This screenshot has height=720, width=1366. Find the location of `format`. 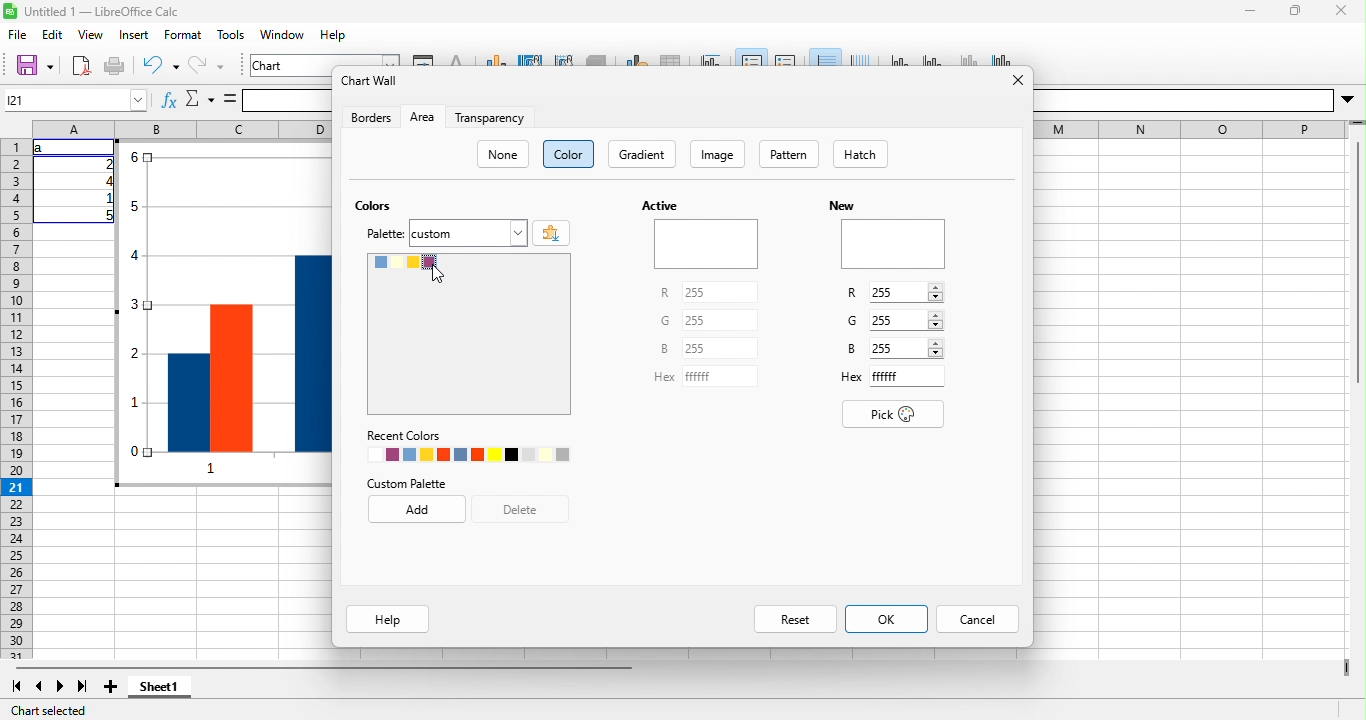

format is located at coordinates (183, 34).